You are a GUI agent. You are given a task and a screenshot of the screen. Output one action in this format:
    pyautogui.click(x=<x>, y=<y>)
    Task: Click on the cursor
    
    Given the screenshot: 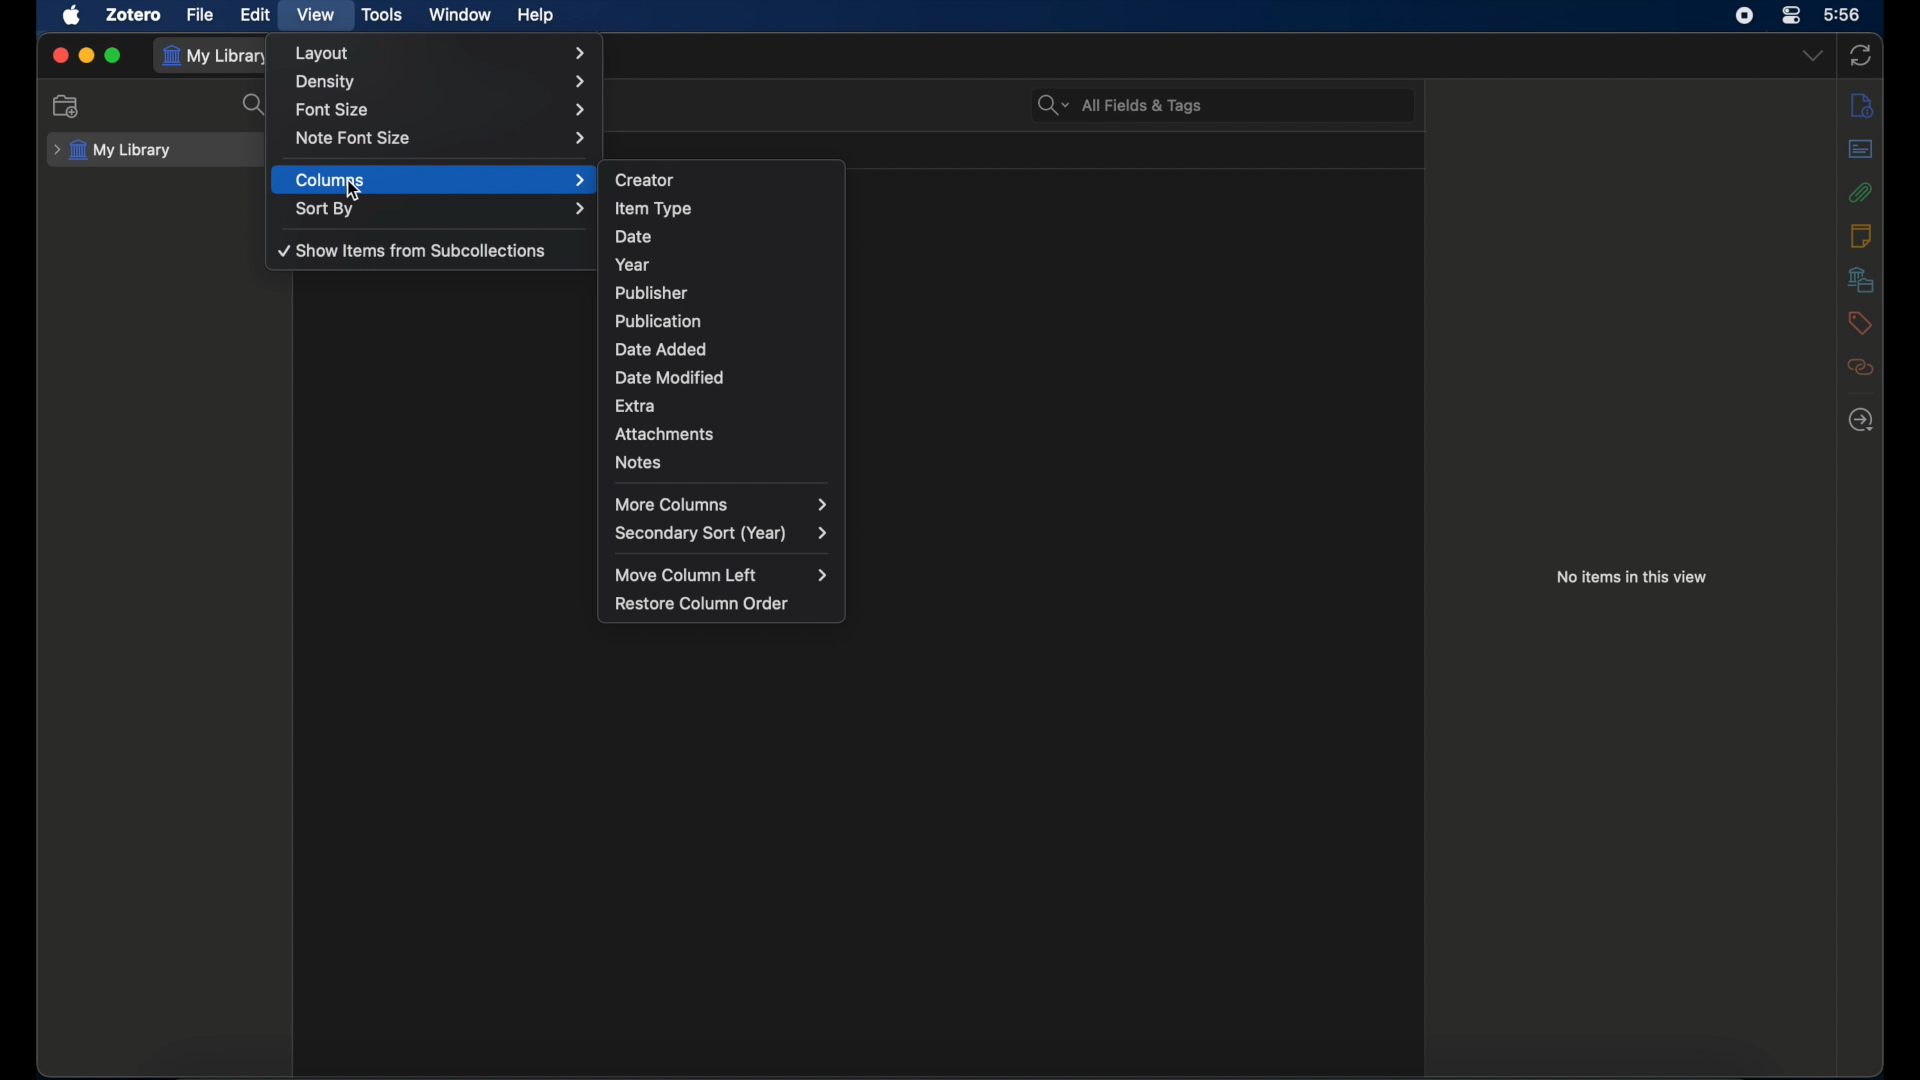 What is the action you would take?
    pyautogui.click(x=353, y=188)
    